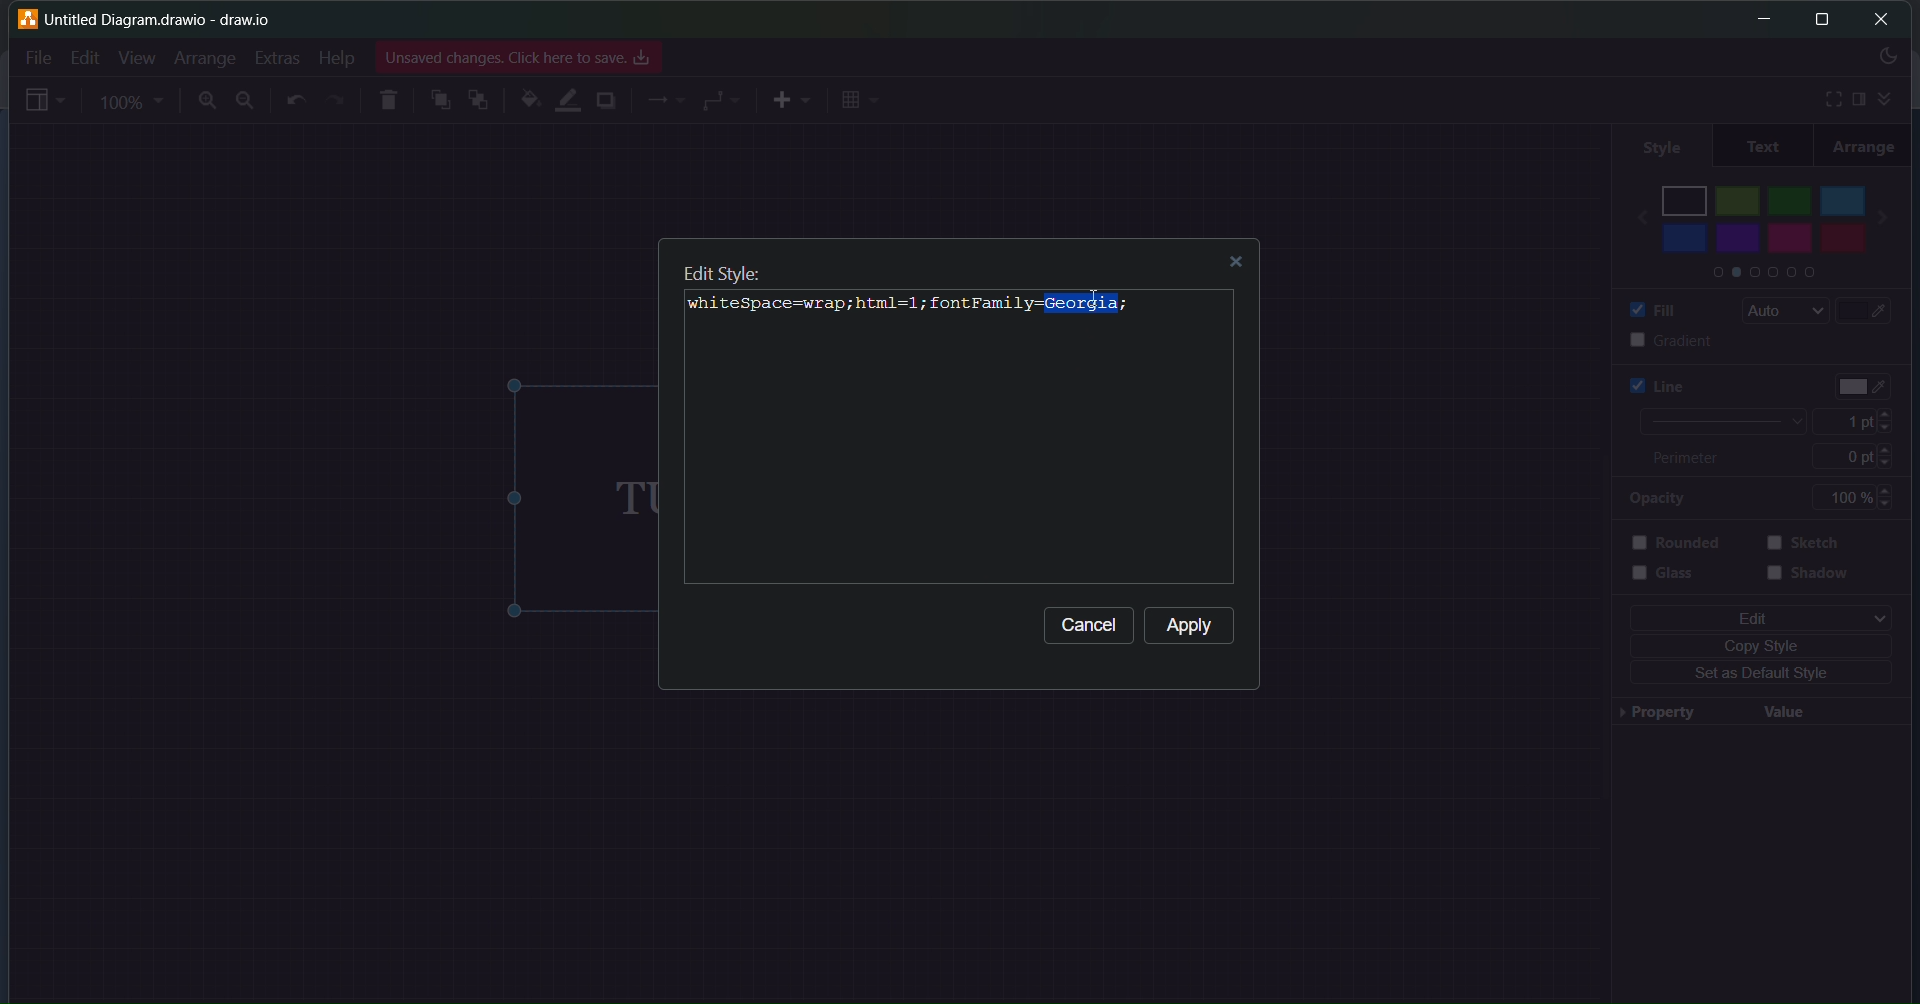 The height and width of the screenshot is (1004, 1920). Describe the element at coordinates (1676, 581) in the screenshot. I see `glass` at that location.